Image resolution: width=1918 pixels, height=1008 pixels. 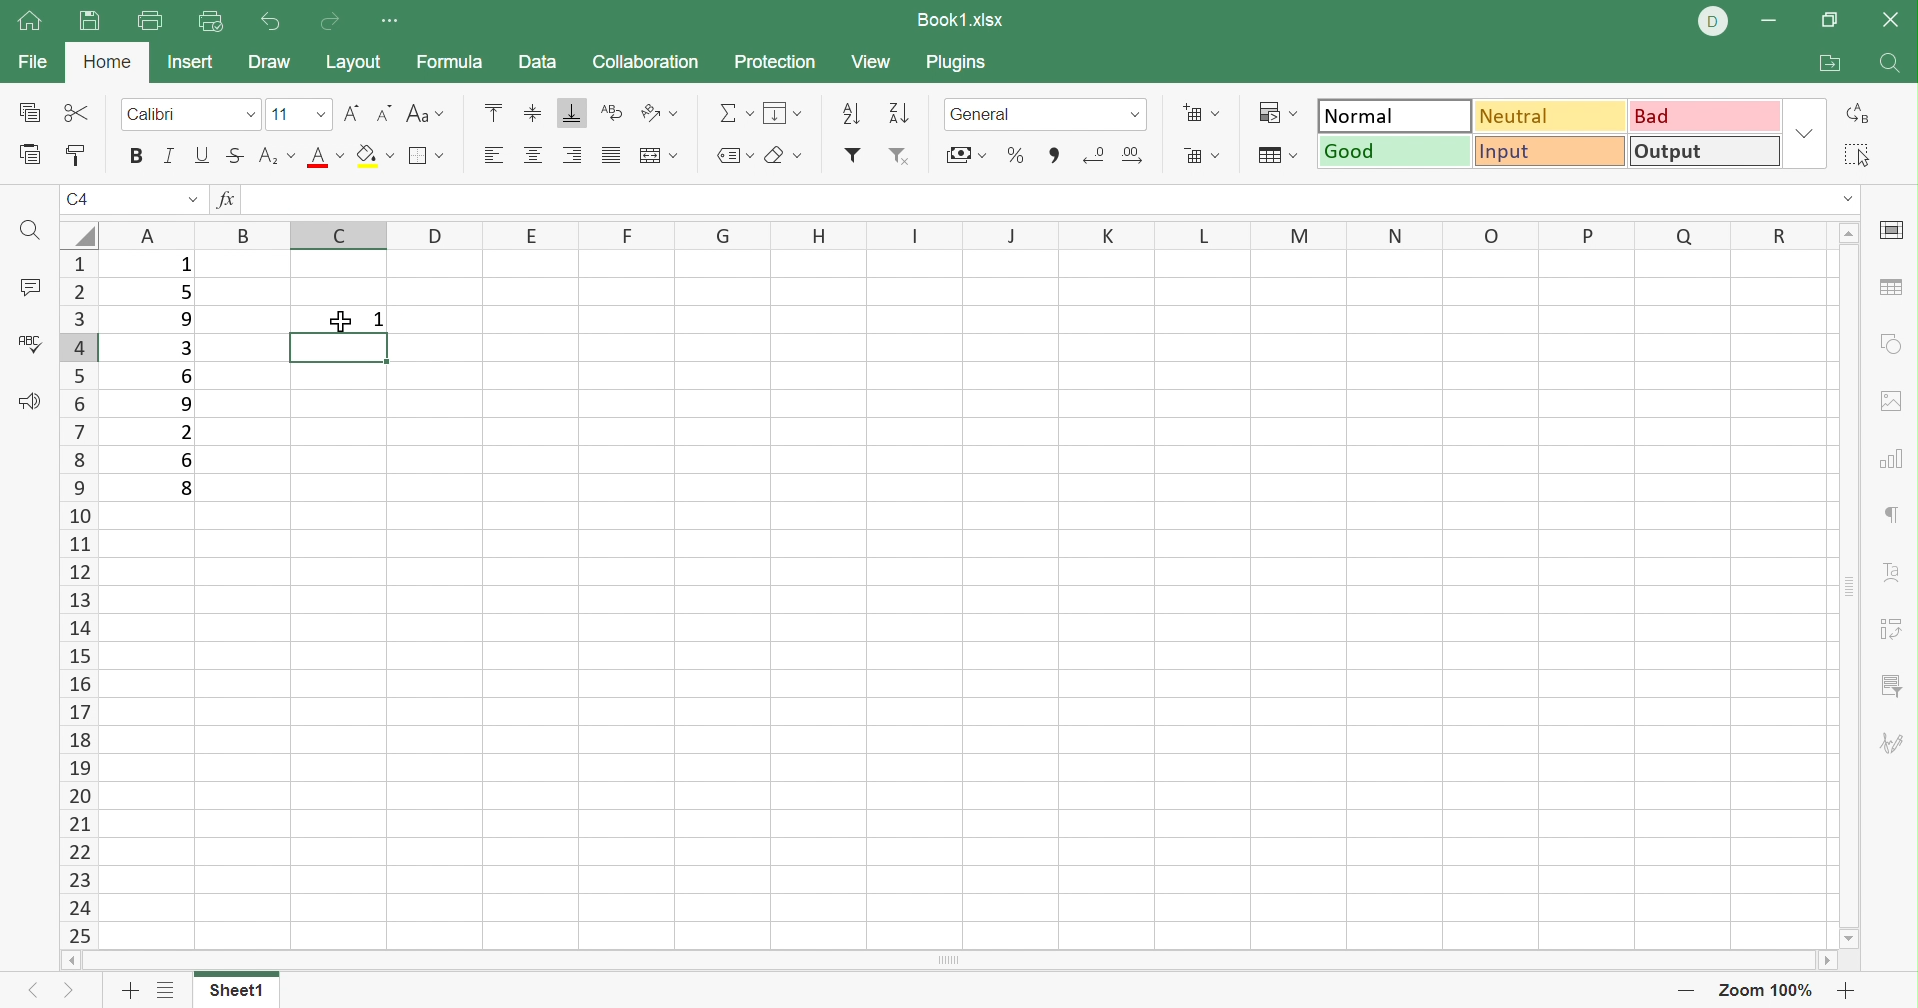 What do you see at coordinates (191, 202) in the screenshot?
I see `Drop Down` at bounding box center [191, 202].